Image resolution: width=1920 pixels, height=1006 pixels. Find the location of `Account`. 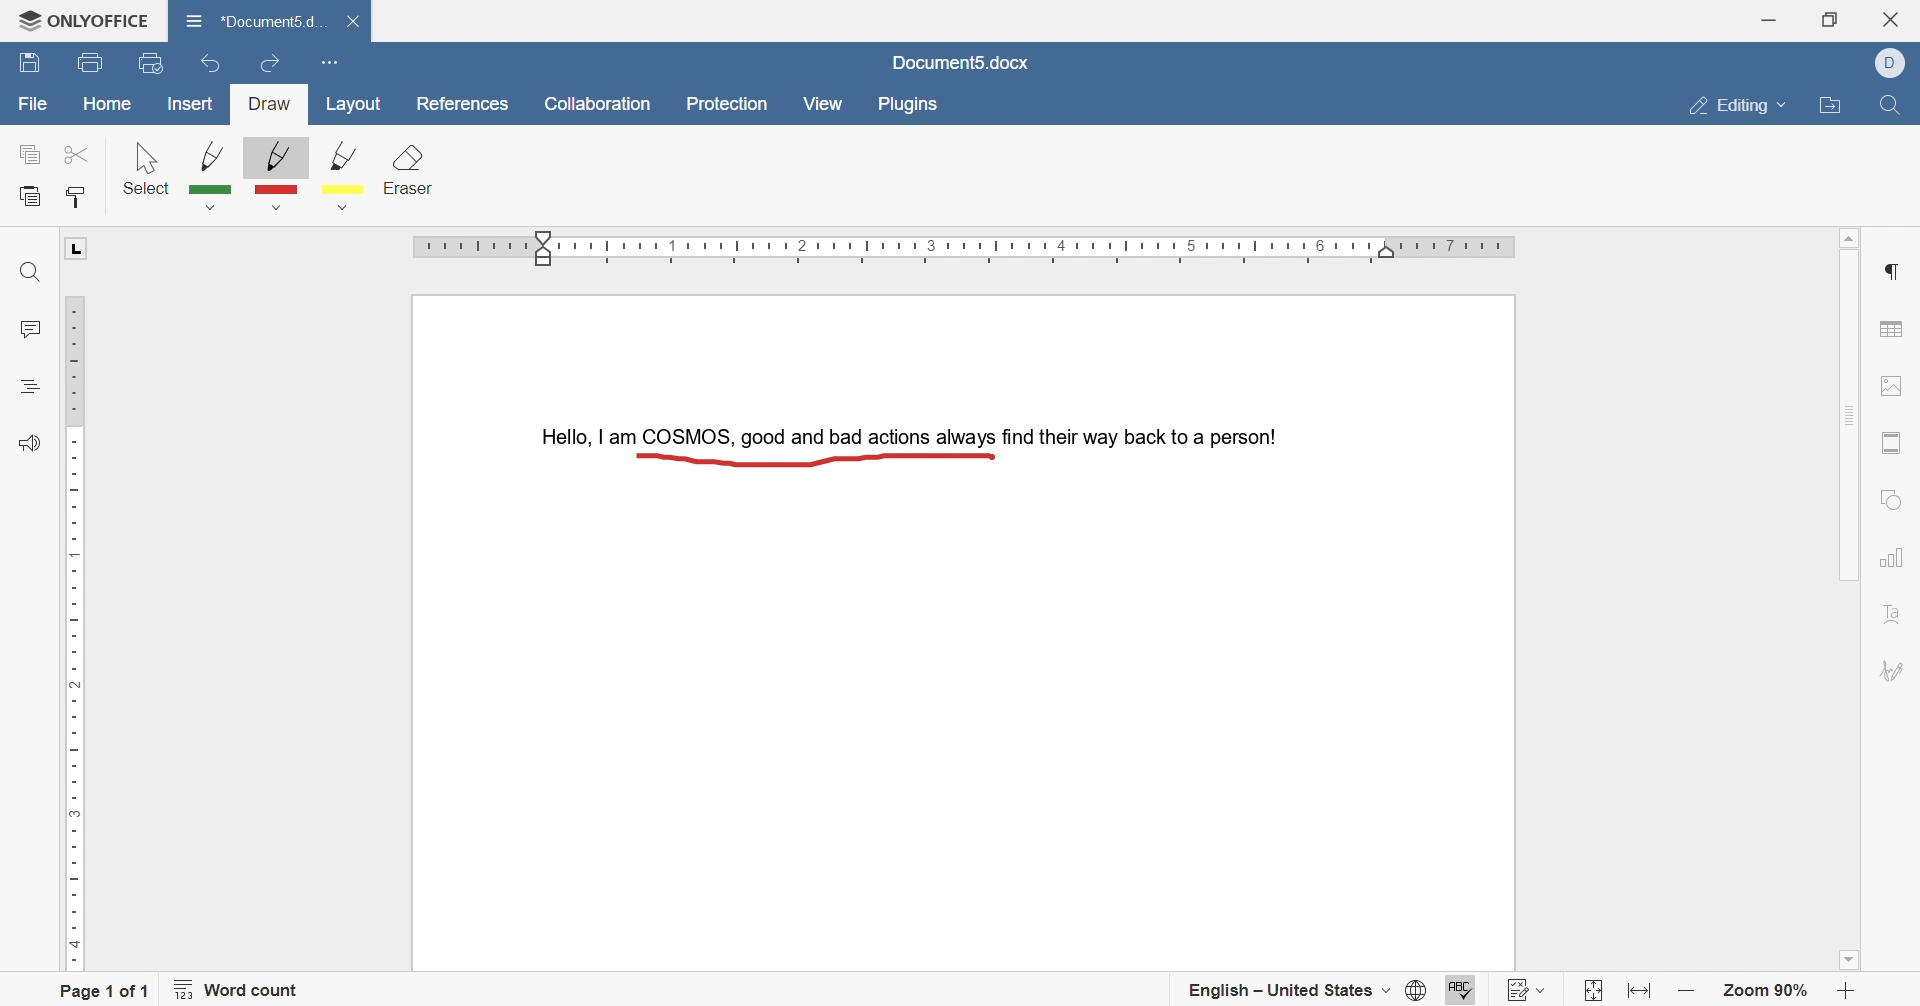

Account is located at coordinates (1896, 63).